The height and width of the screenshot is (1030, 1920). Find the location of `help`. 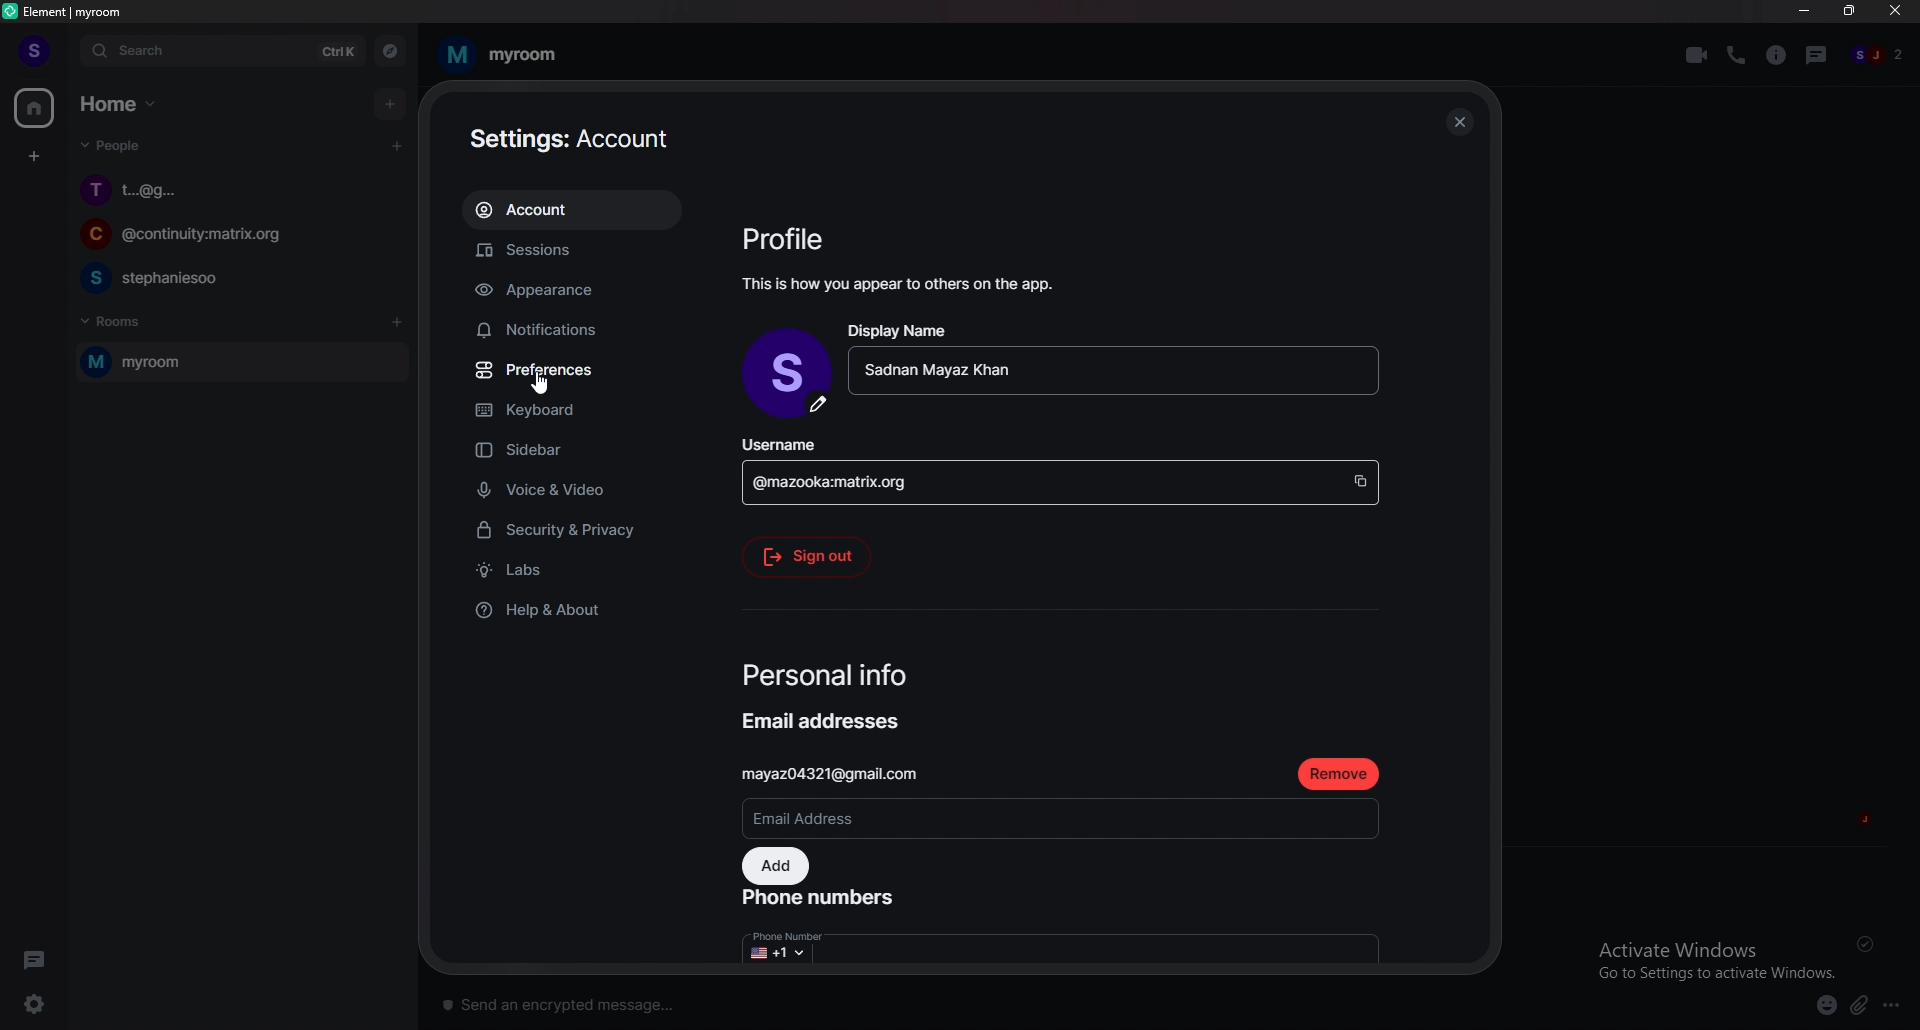

help is located at coordinates (570, 609).